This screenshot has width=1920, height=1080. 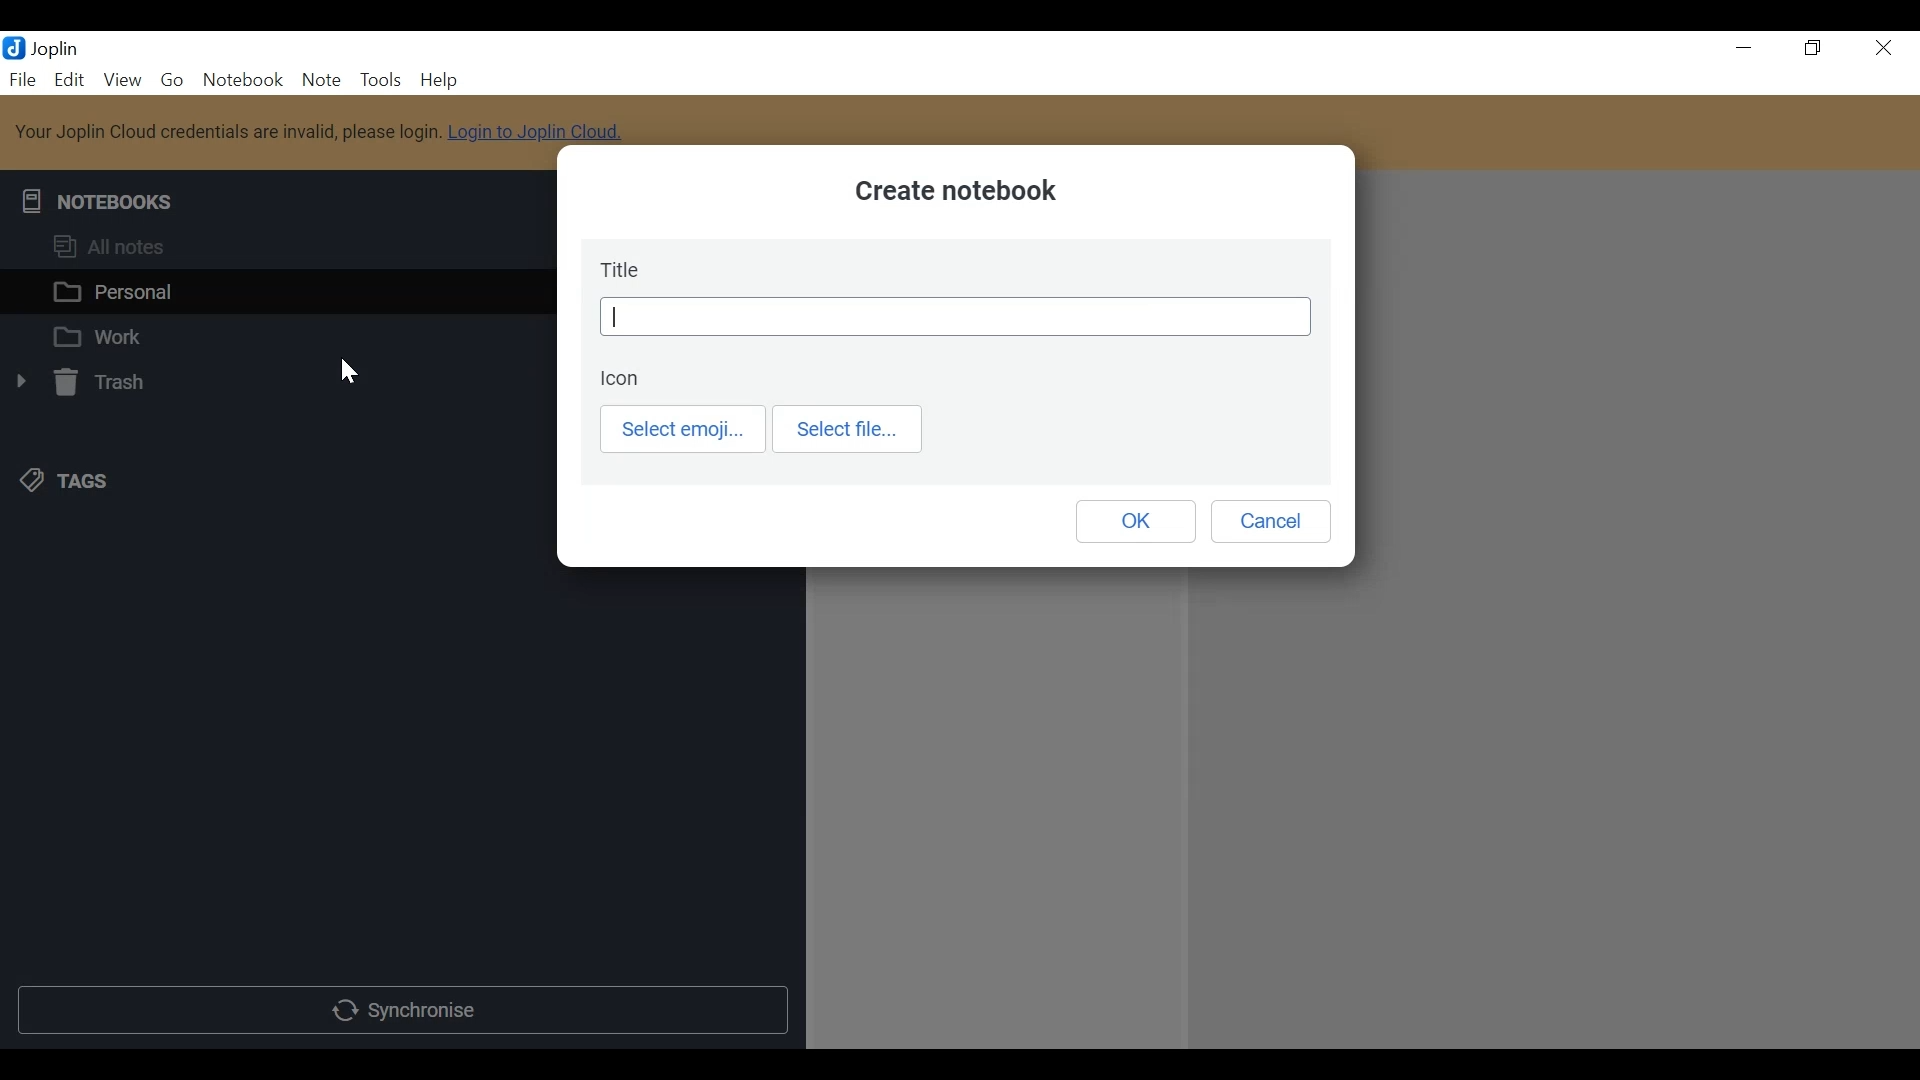 I want to click on Close, so click(x=1887, y=48).